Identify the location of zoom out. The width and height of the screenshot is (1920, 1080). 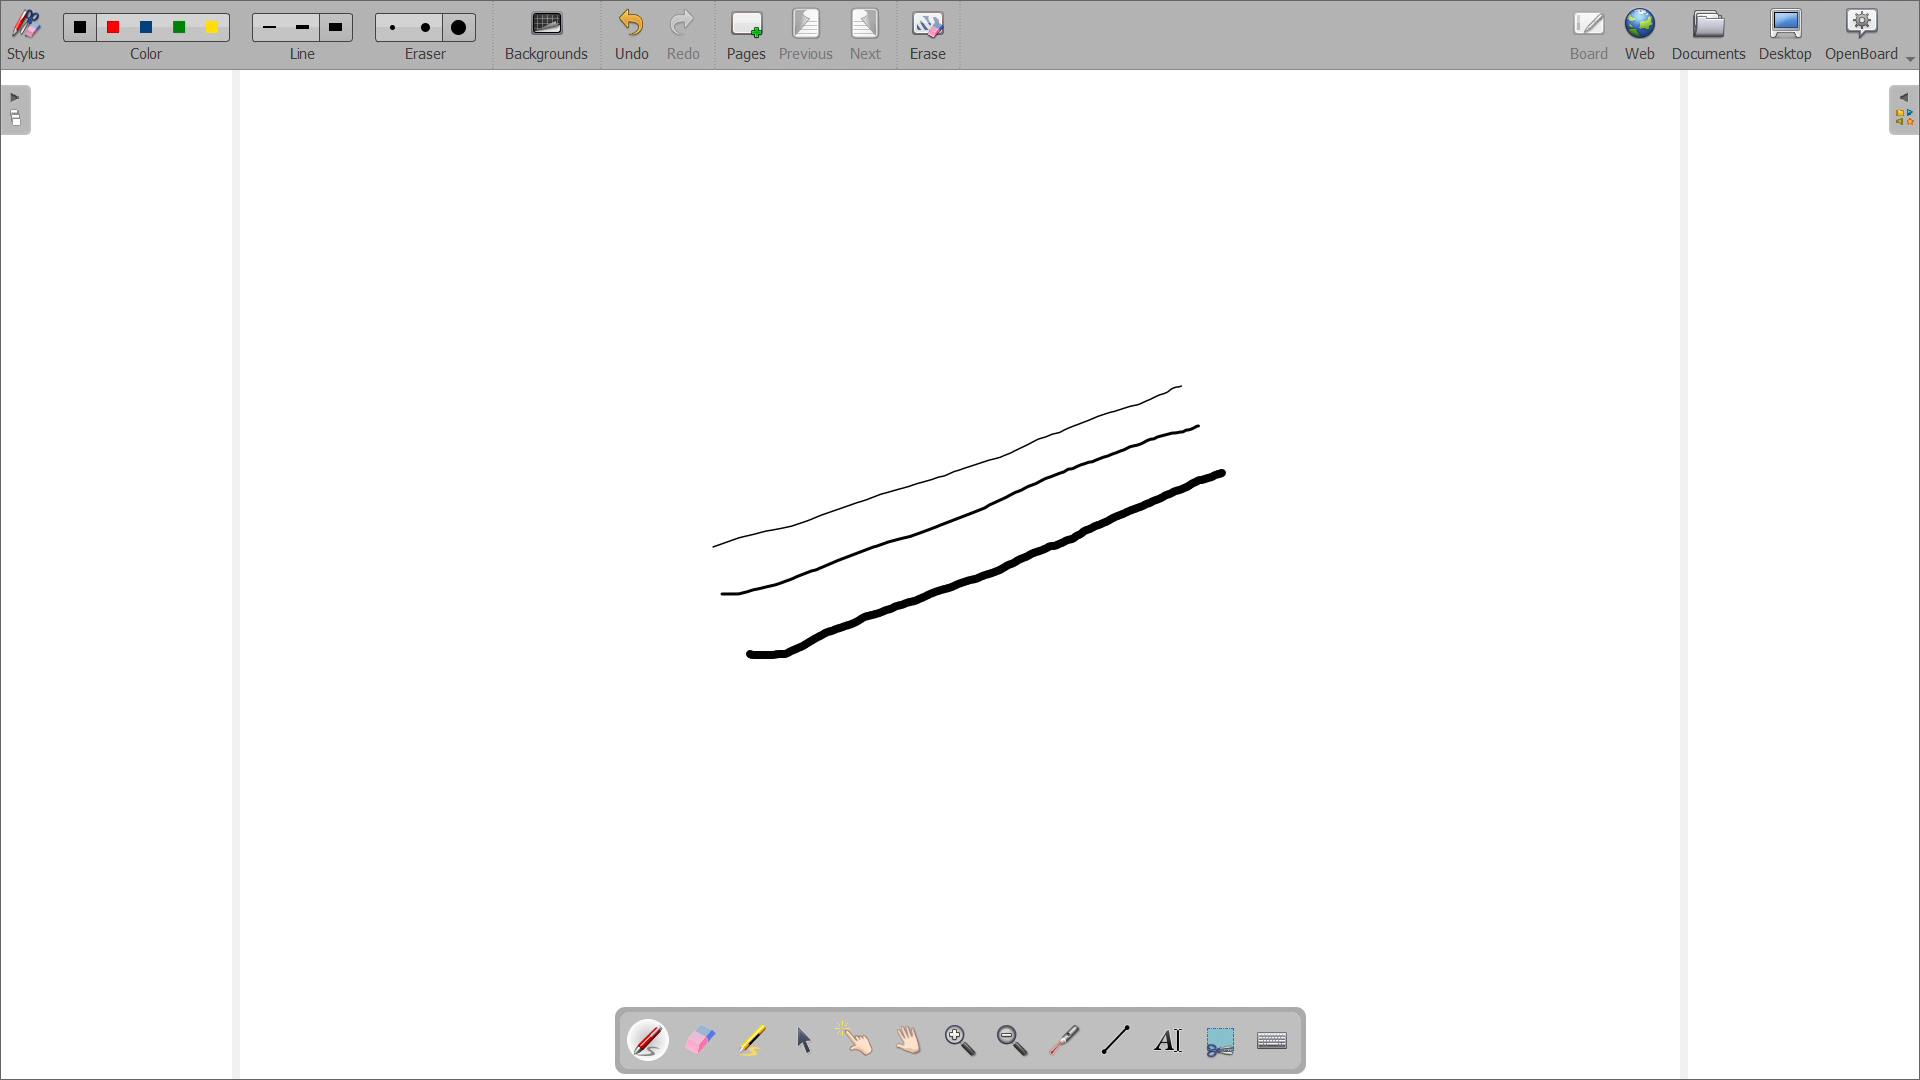
(1013, 1040).